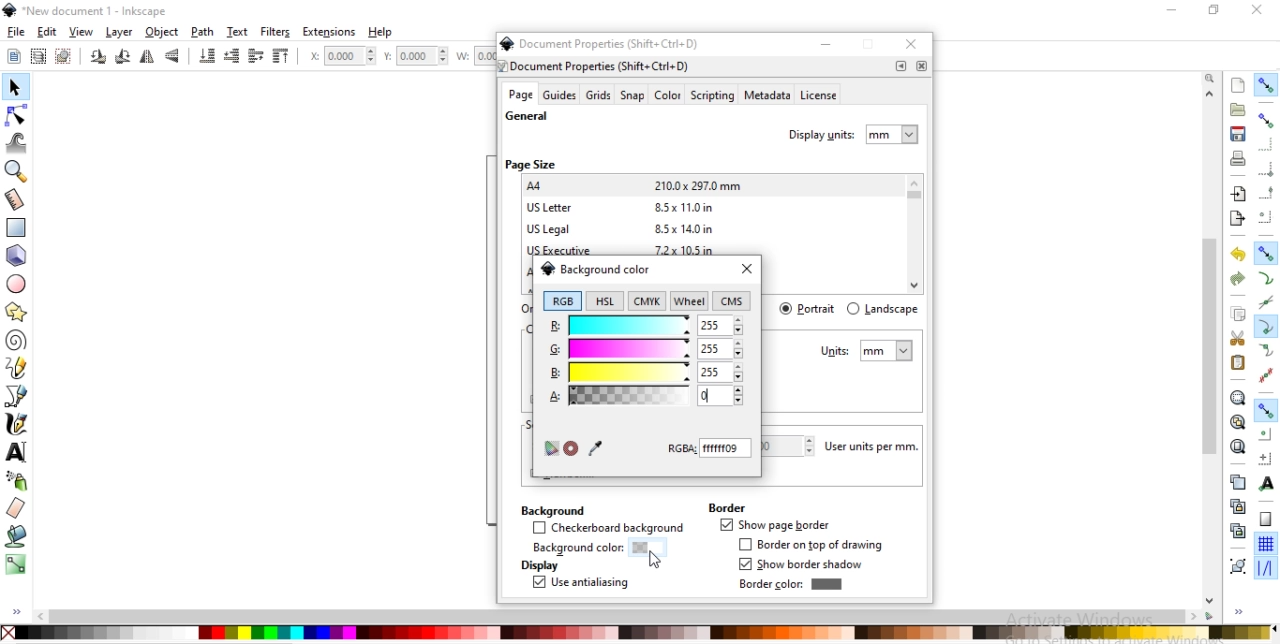 This screenshot has width=1280, height=644. I want to click on zoom to fit drawing, so click(1237, 423).